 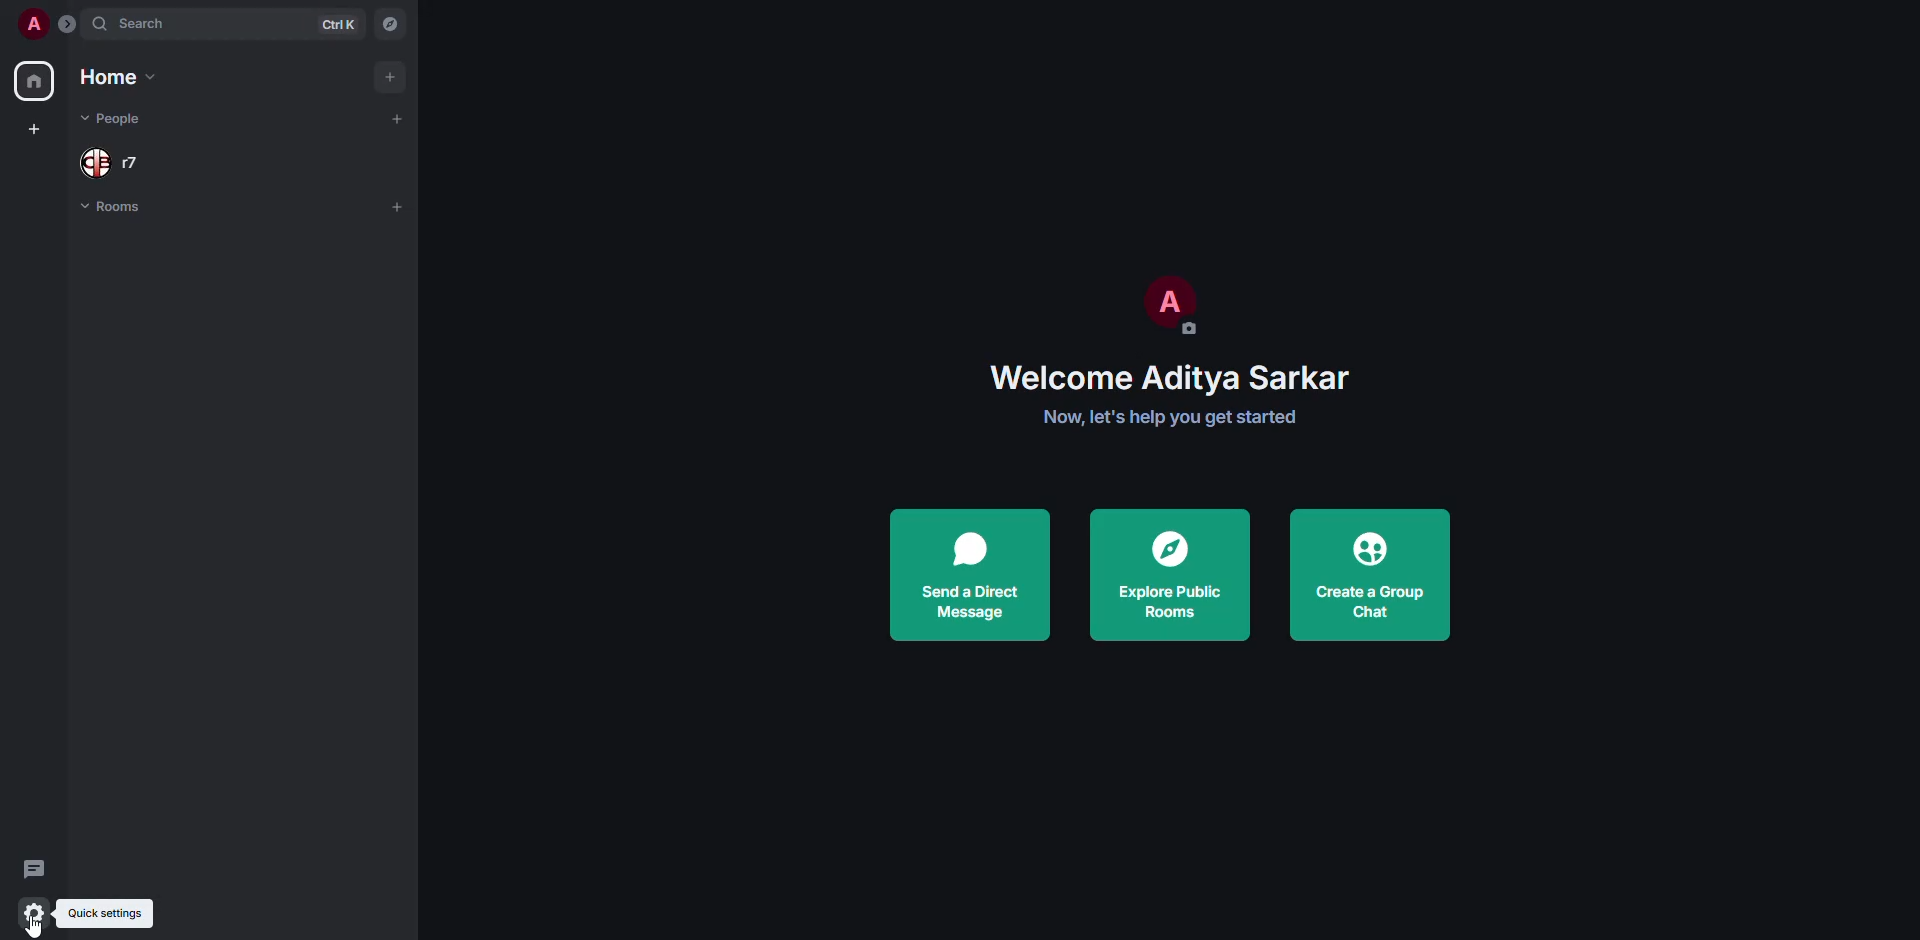 I want to click on expand, so click(x=68, y=22).